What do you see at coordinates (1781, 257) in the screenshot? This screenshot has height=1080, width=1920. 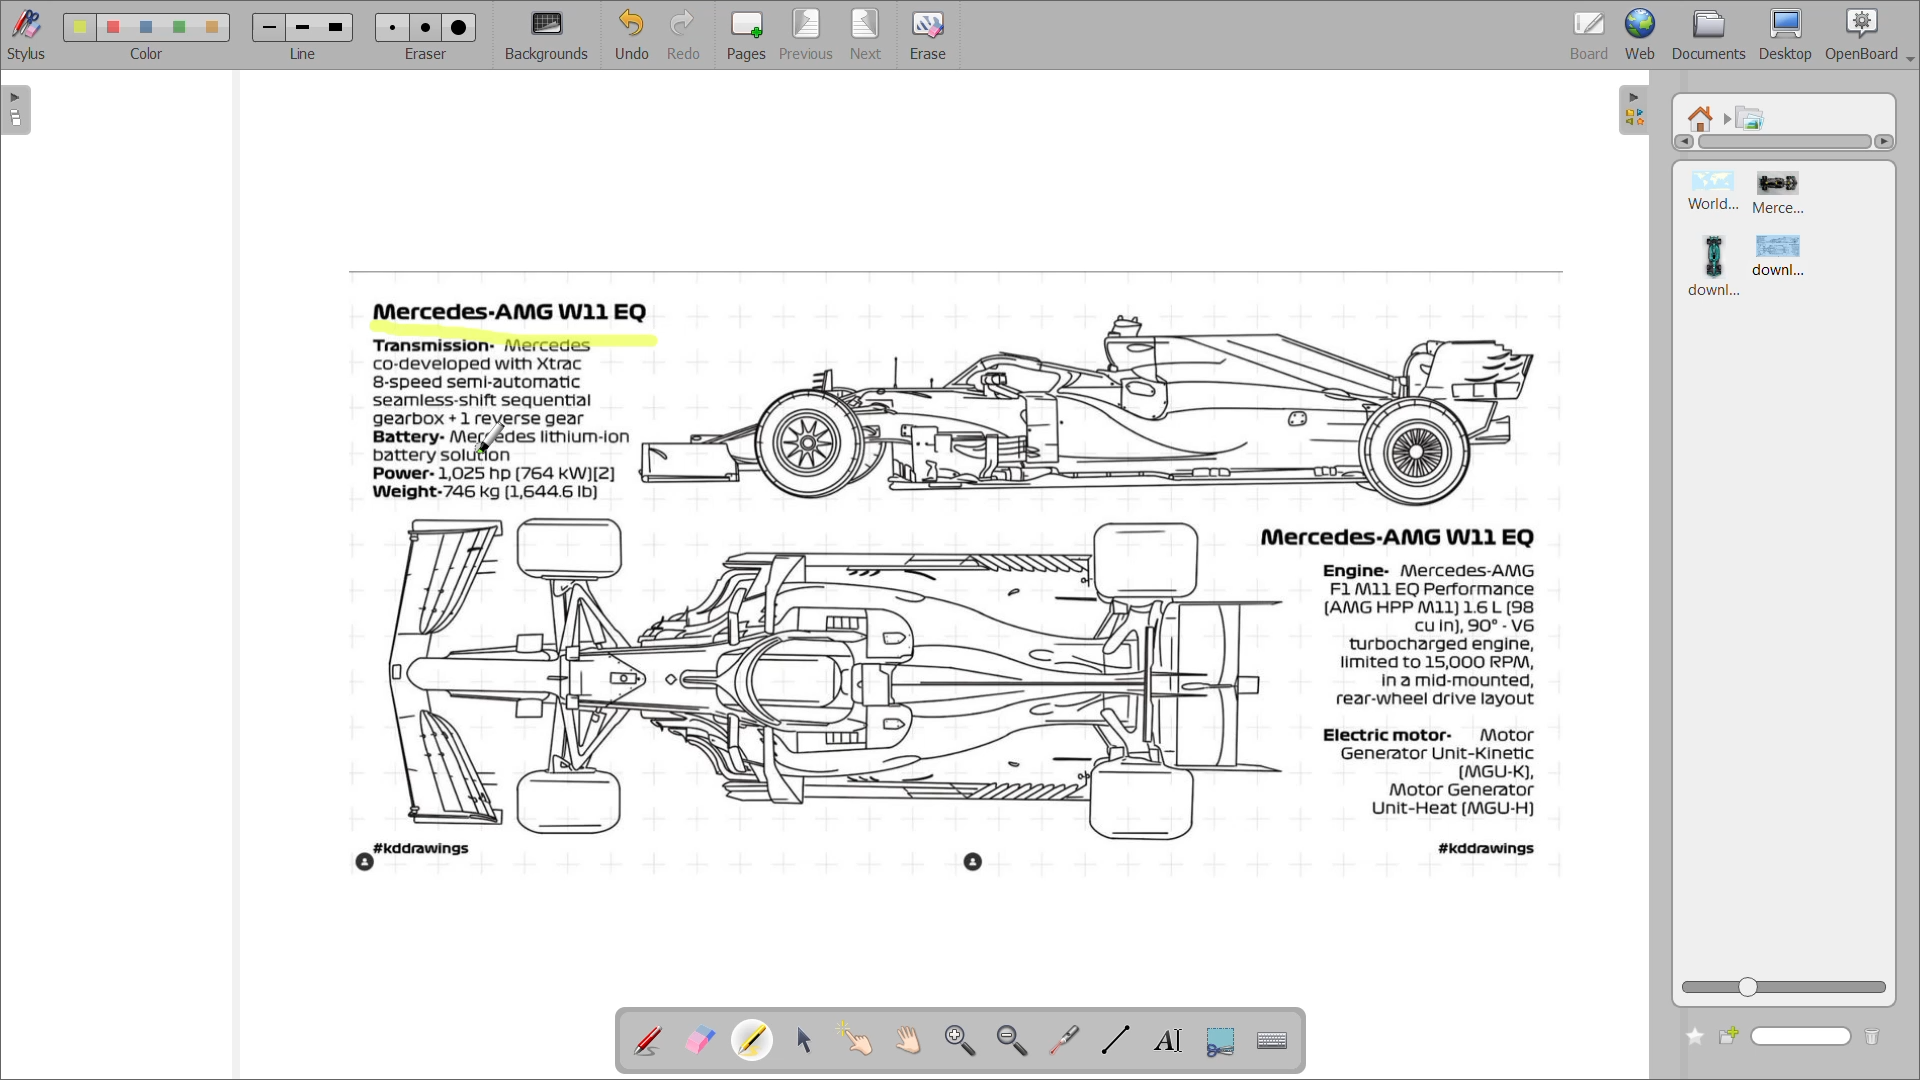 I see `image 4` at bounding box center [1781, 257].